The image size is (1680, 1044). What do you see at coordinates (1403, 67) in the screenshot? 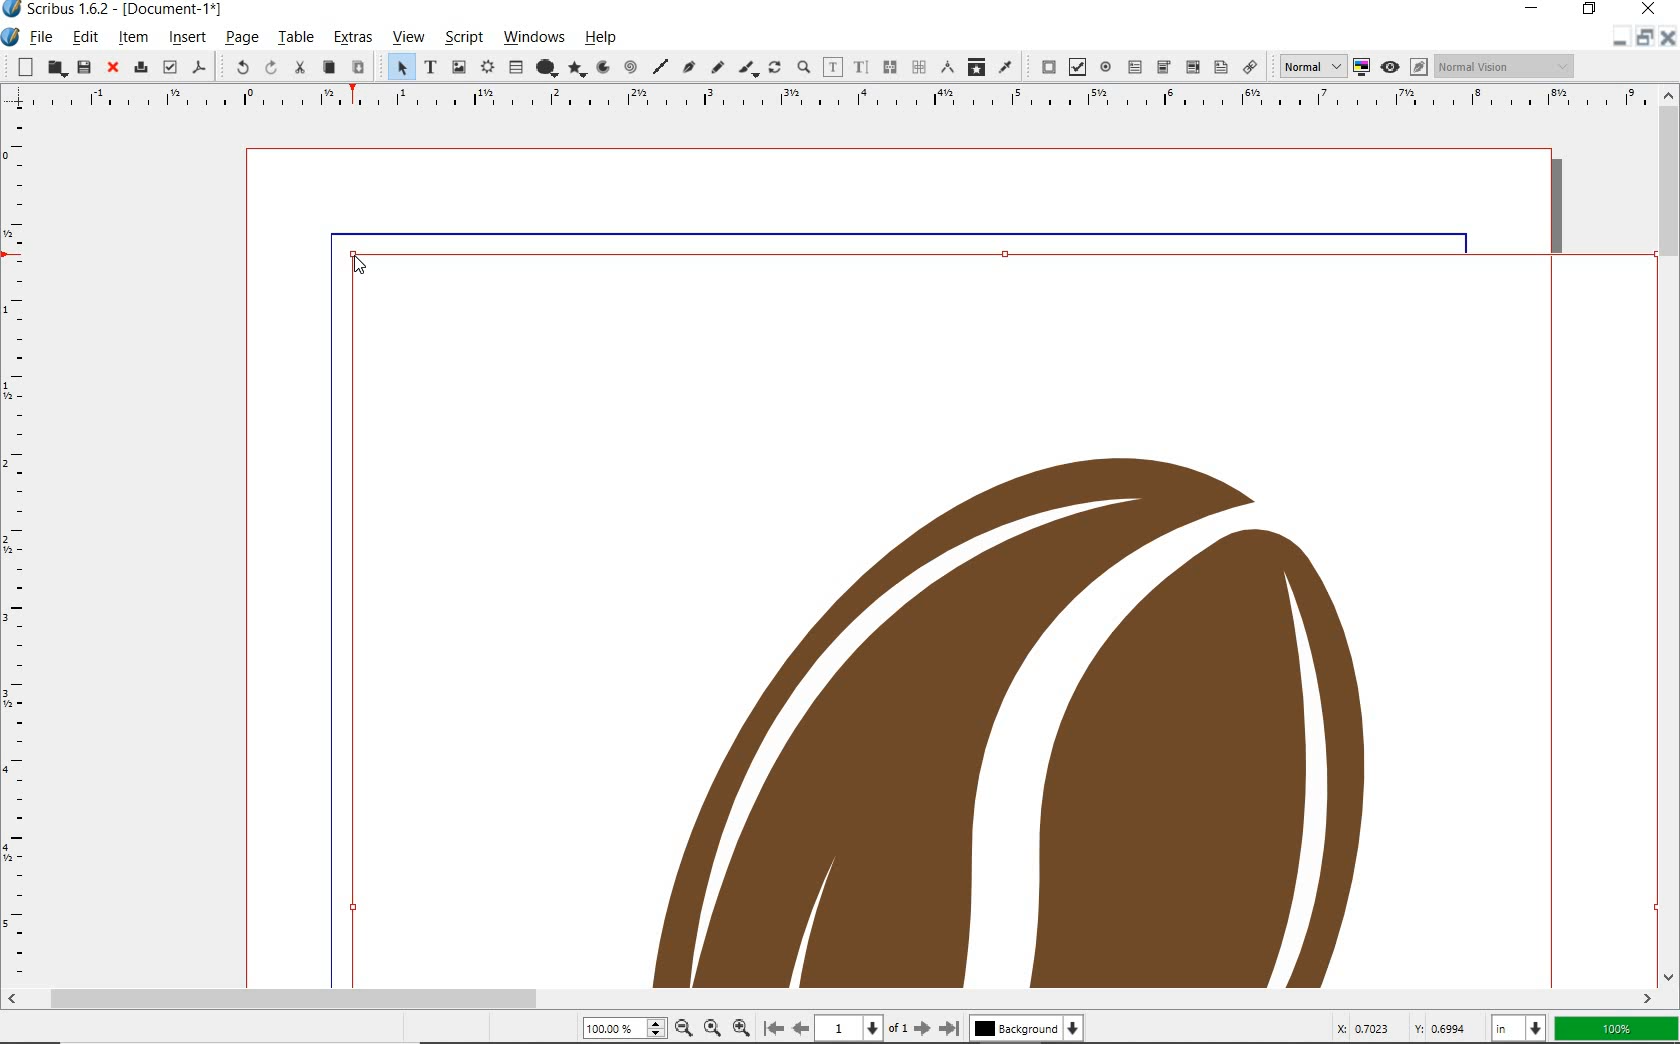
I see `preview mode` at bounding box center [1403, 67].